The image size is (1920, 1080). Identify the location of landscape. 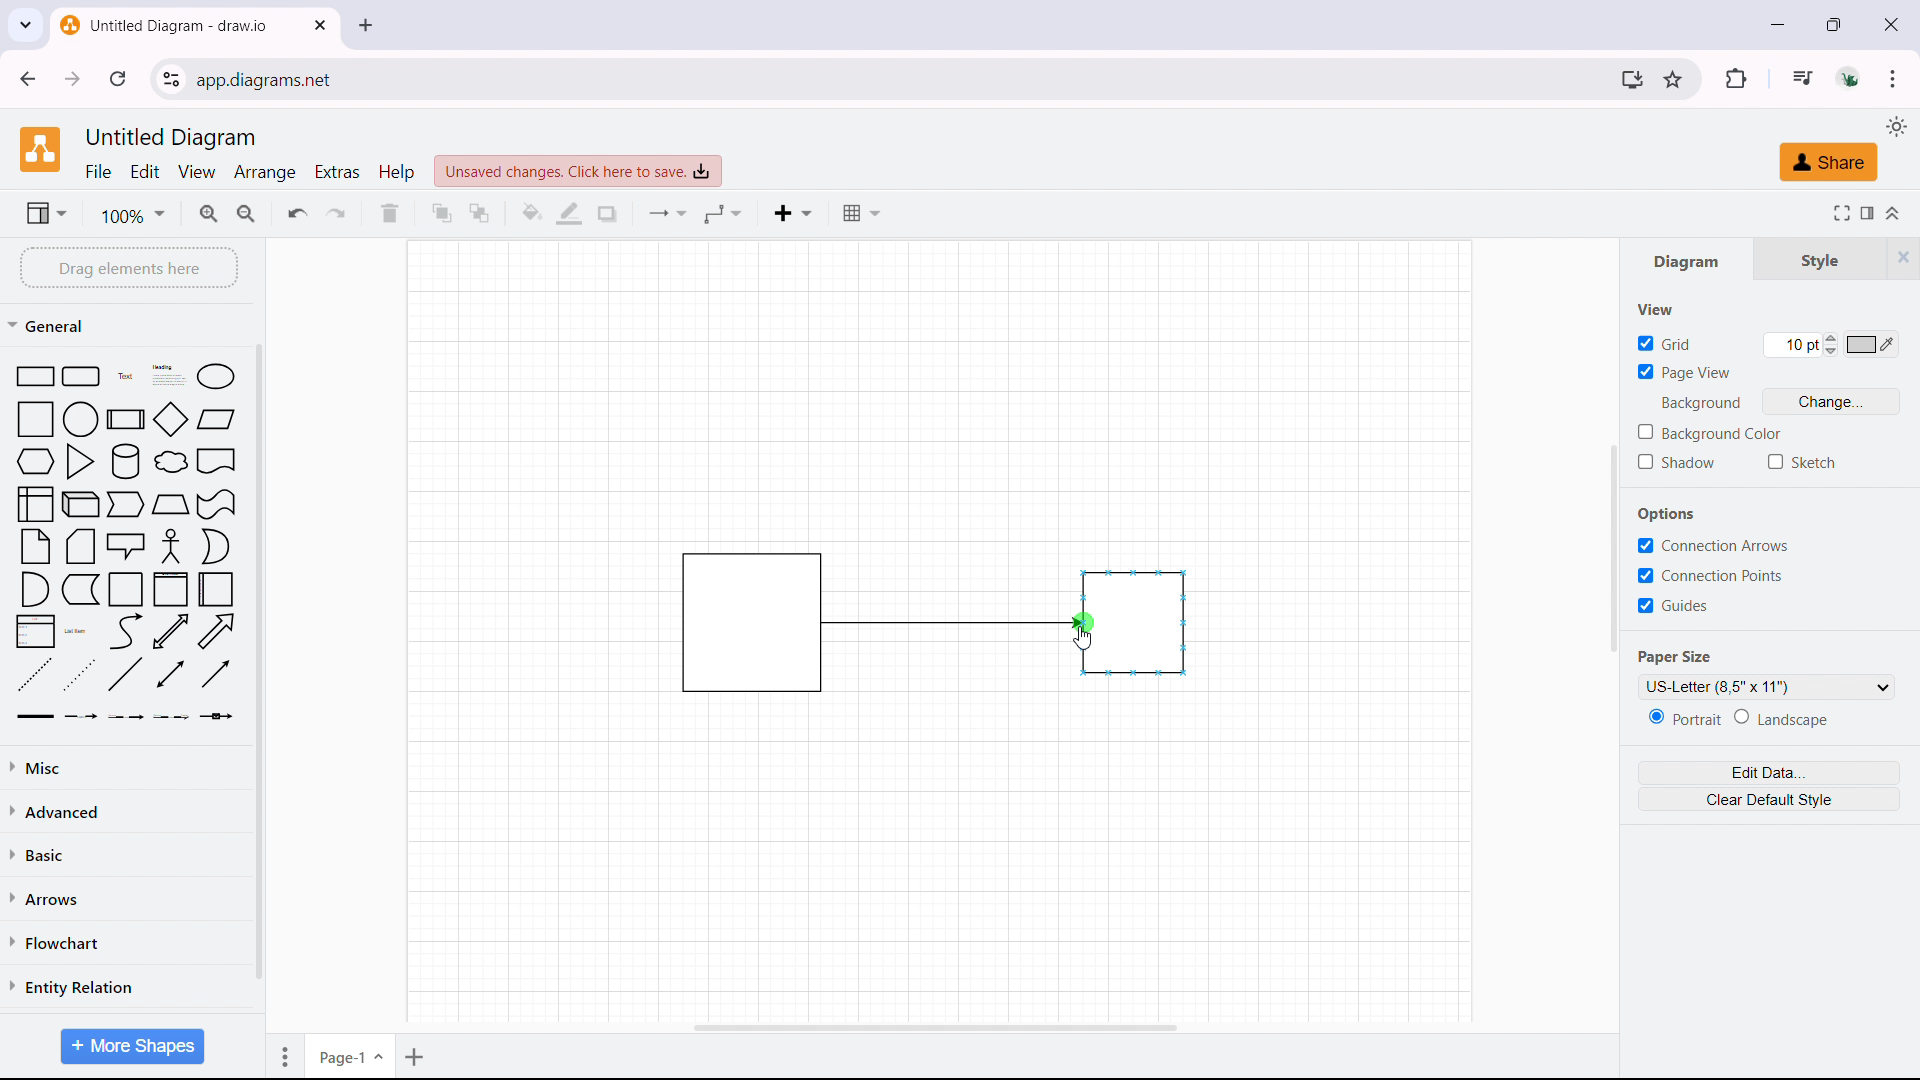
(1786, 717).